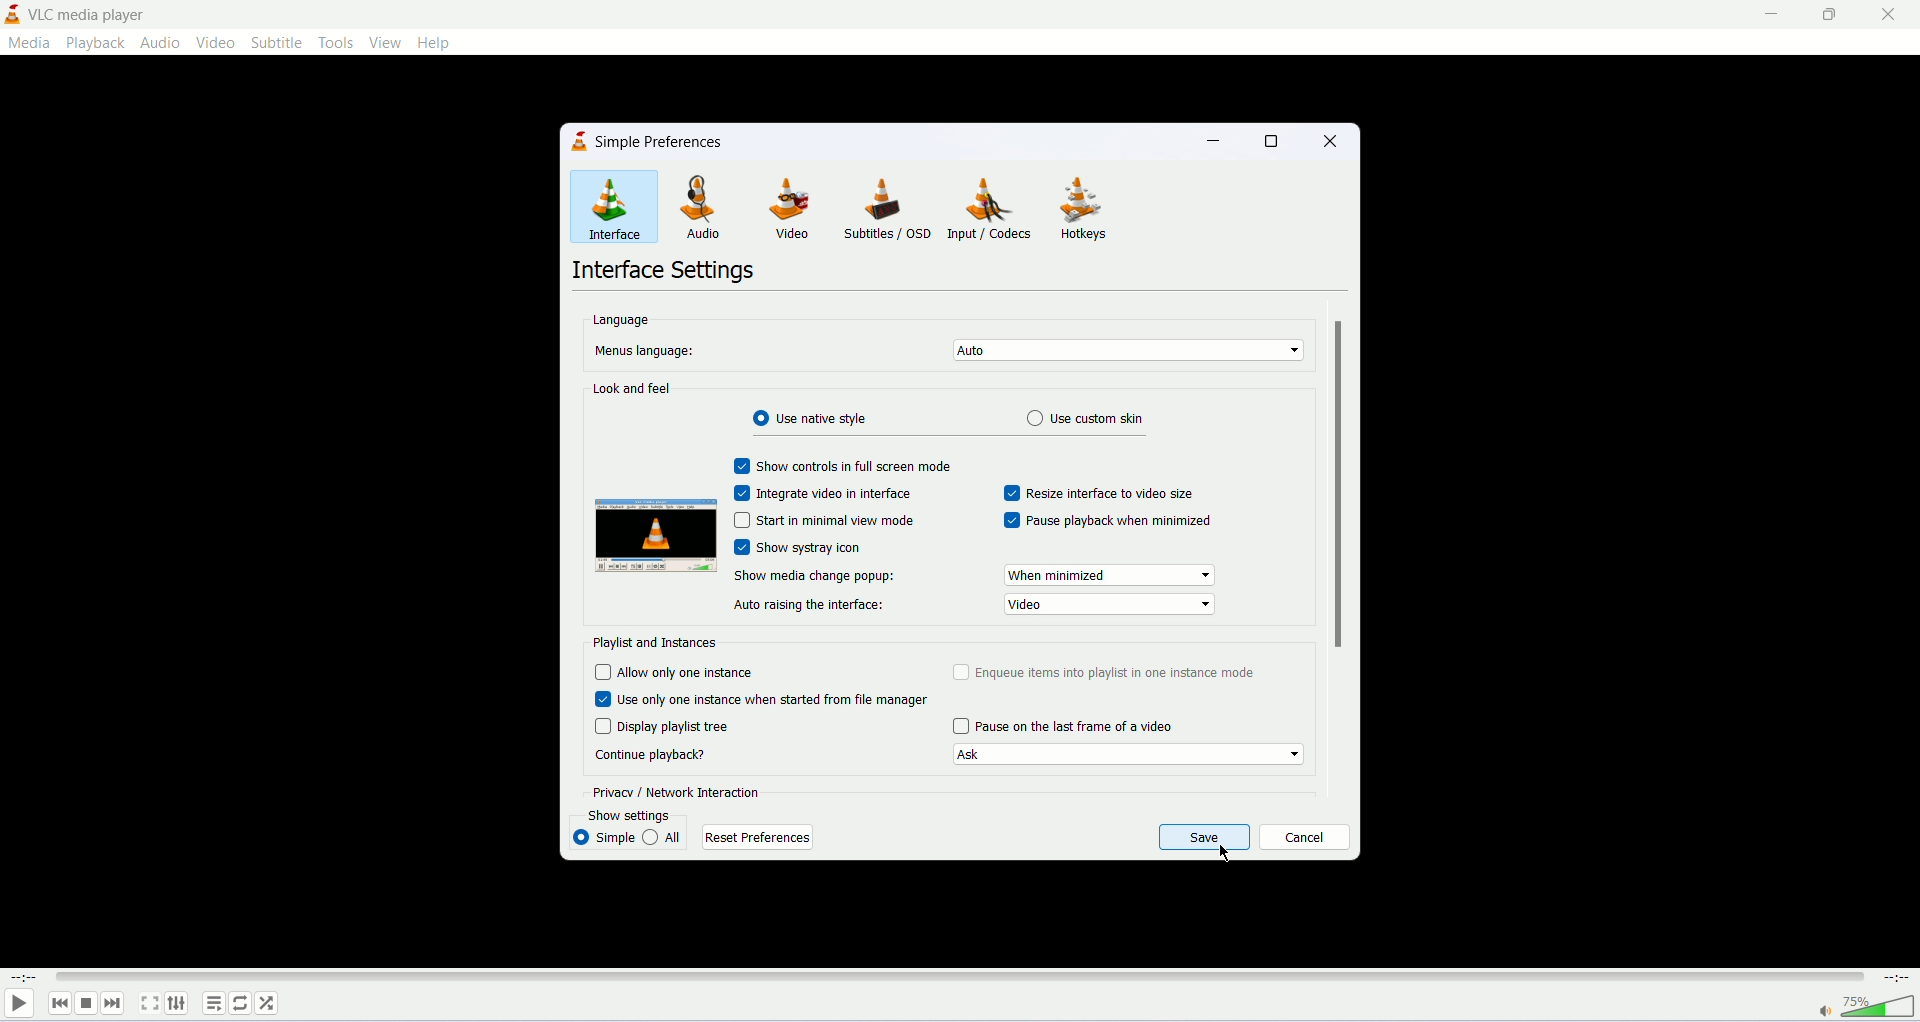  What do you see at coordinates (336, 43) in the screenshot?
I see `tools` at bounding box center [336, 43].